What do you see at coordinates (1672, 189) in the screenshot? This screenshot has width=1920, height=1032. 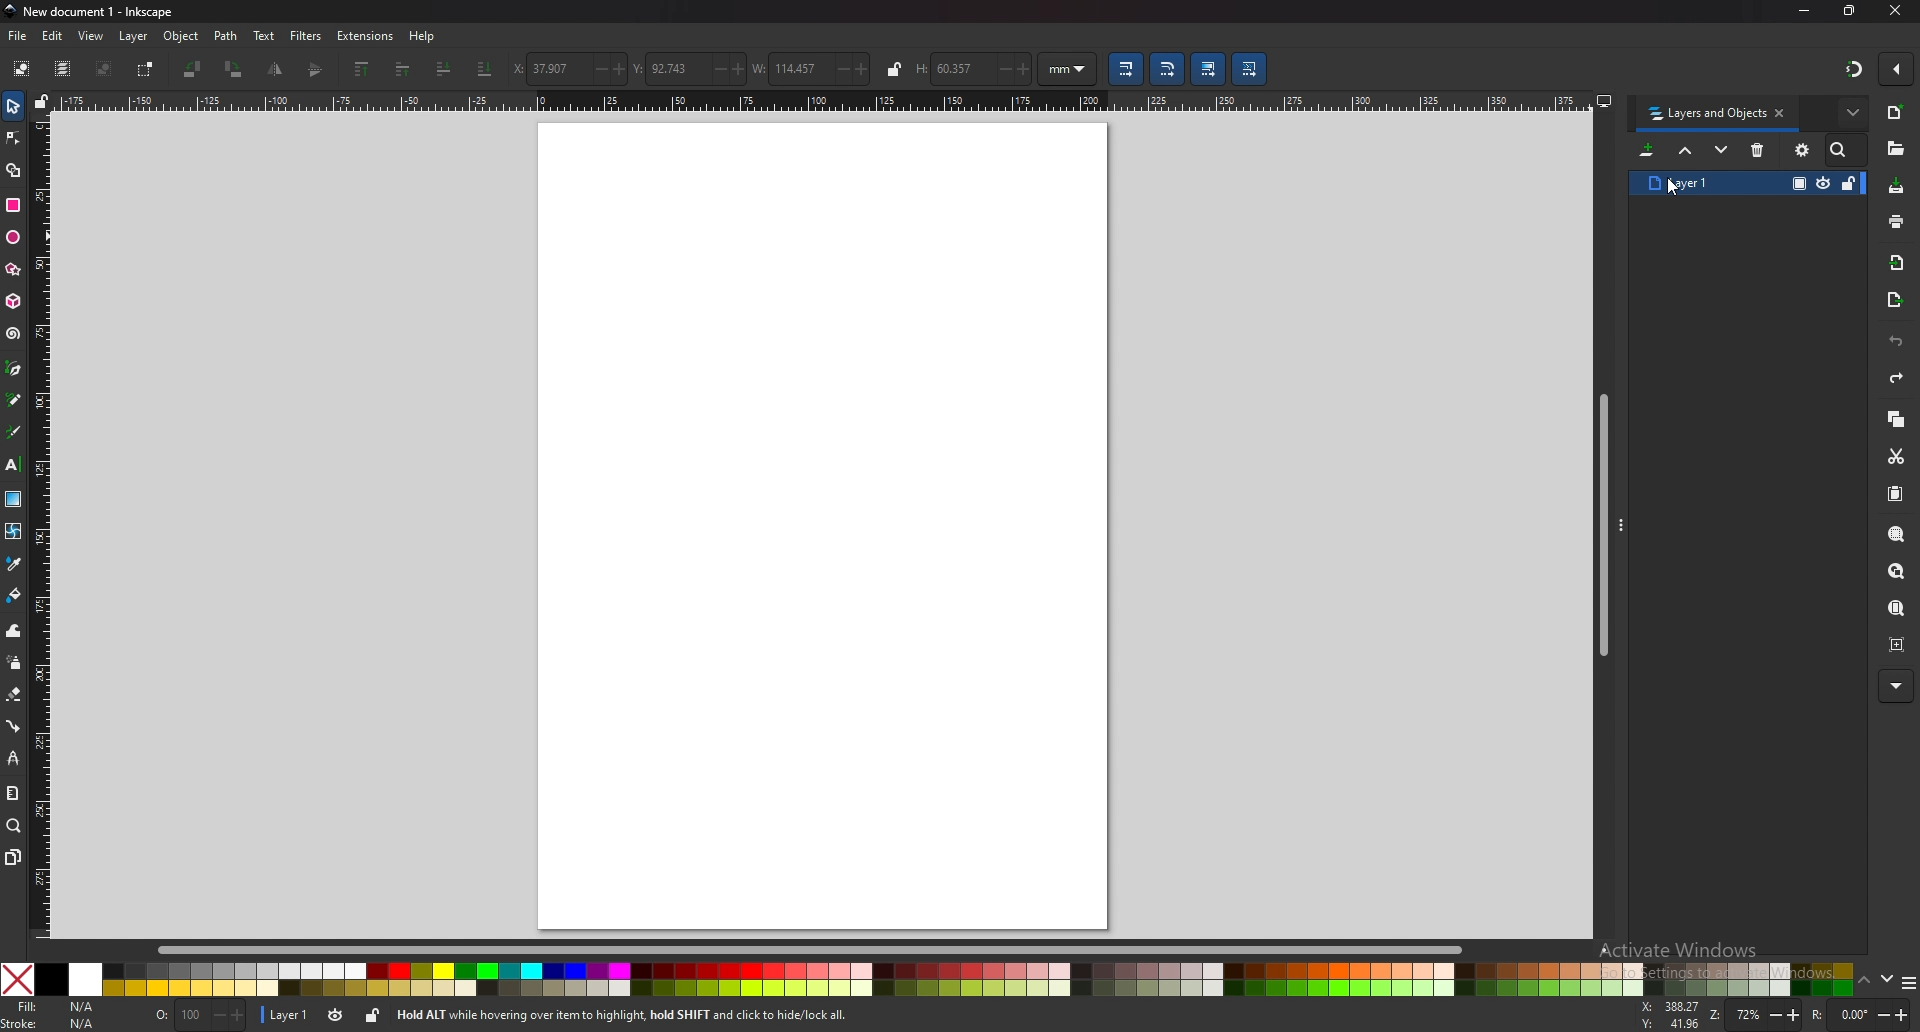 I see `cursor` at bounding box center [1672, 189].